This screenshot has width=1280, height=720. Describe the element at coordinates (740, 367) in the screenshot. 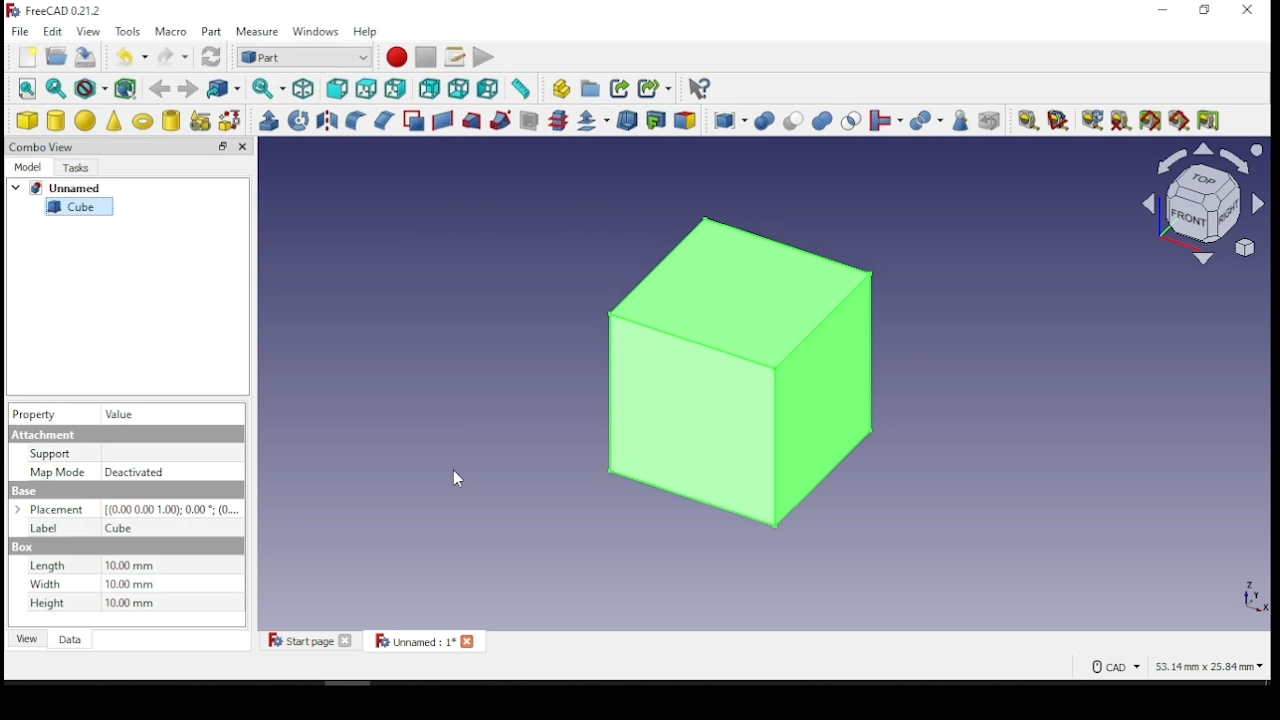

I see `object` at that location.